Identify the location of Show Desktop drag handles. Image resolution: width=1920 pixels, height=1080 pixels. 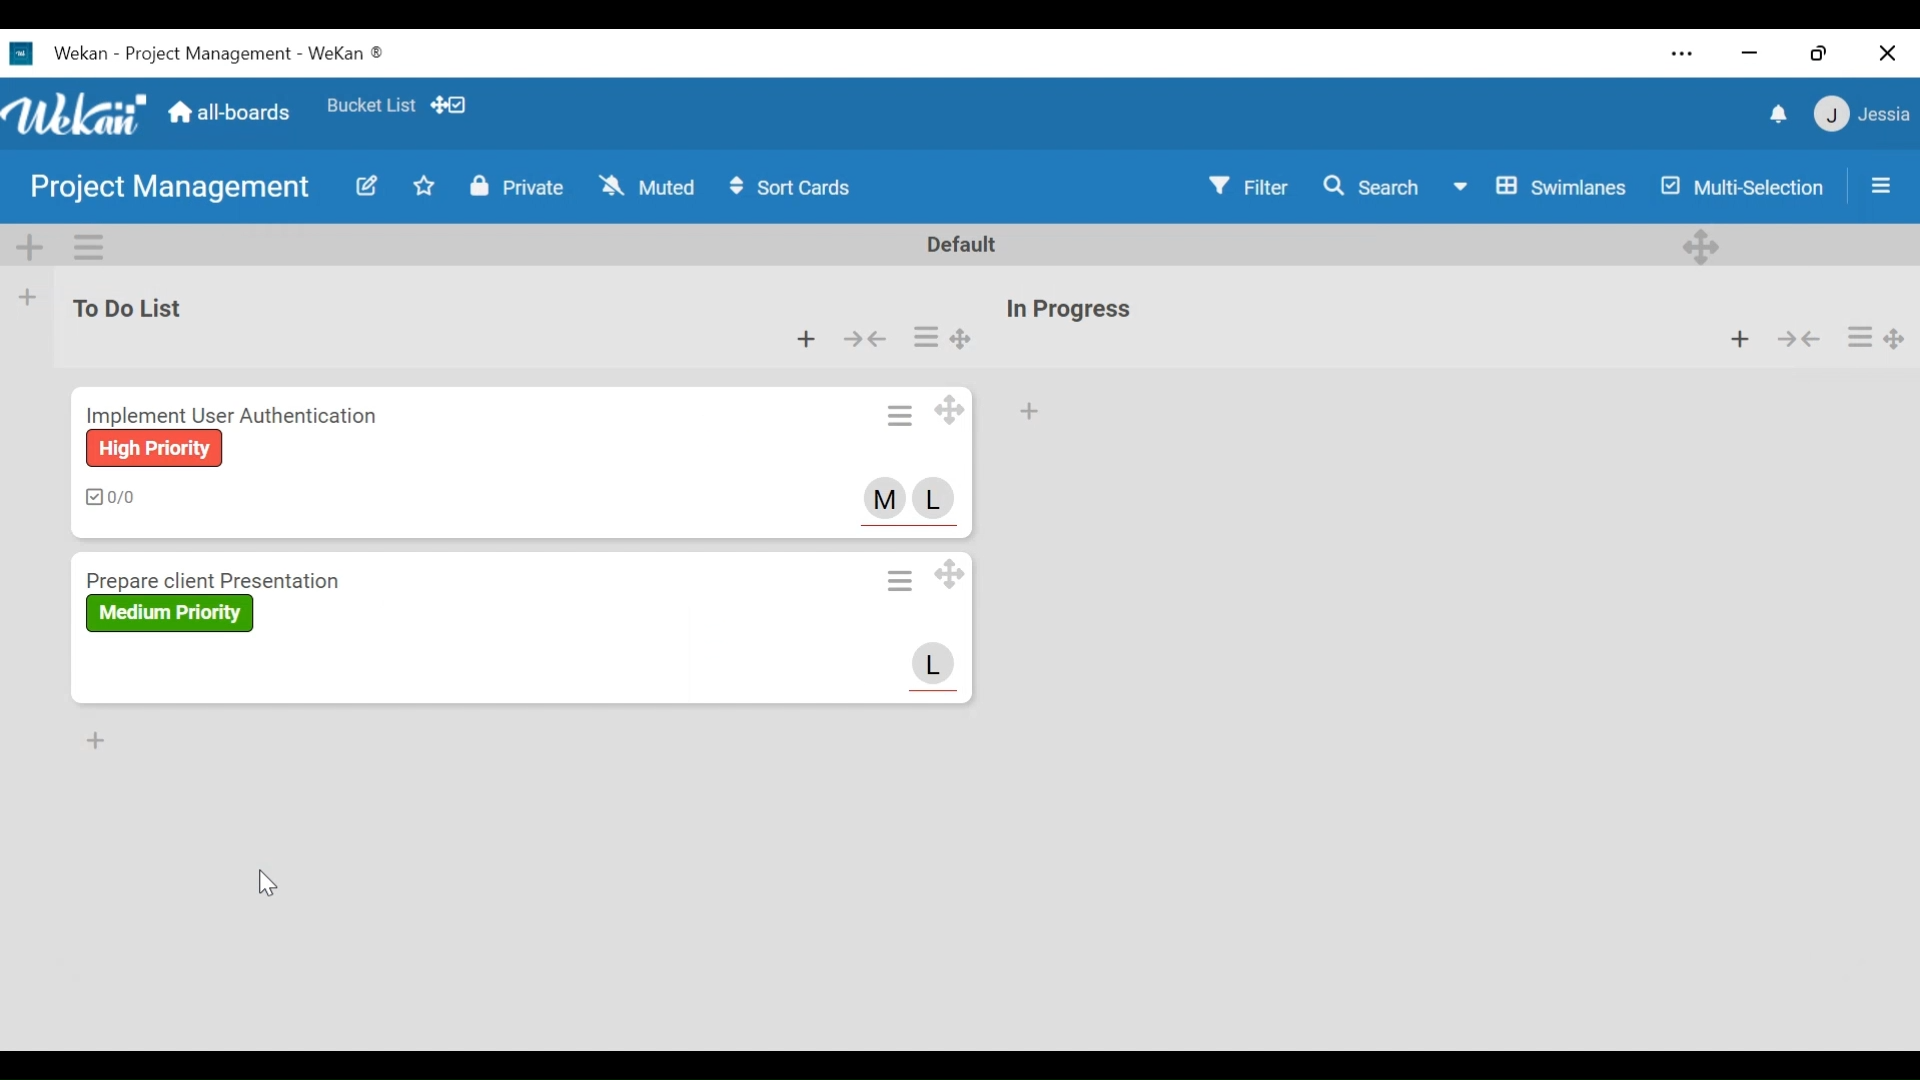
(451, 106).